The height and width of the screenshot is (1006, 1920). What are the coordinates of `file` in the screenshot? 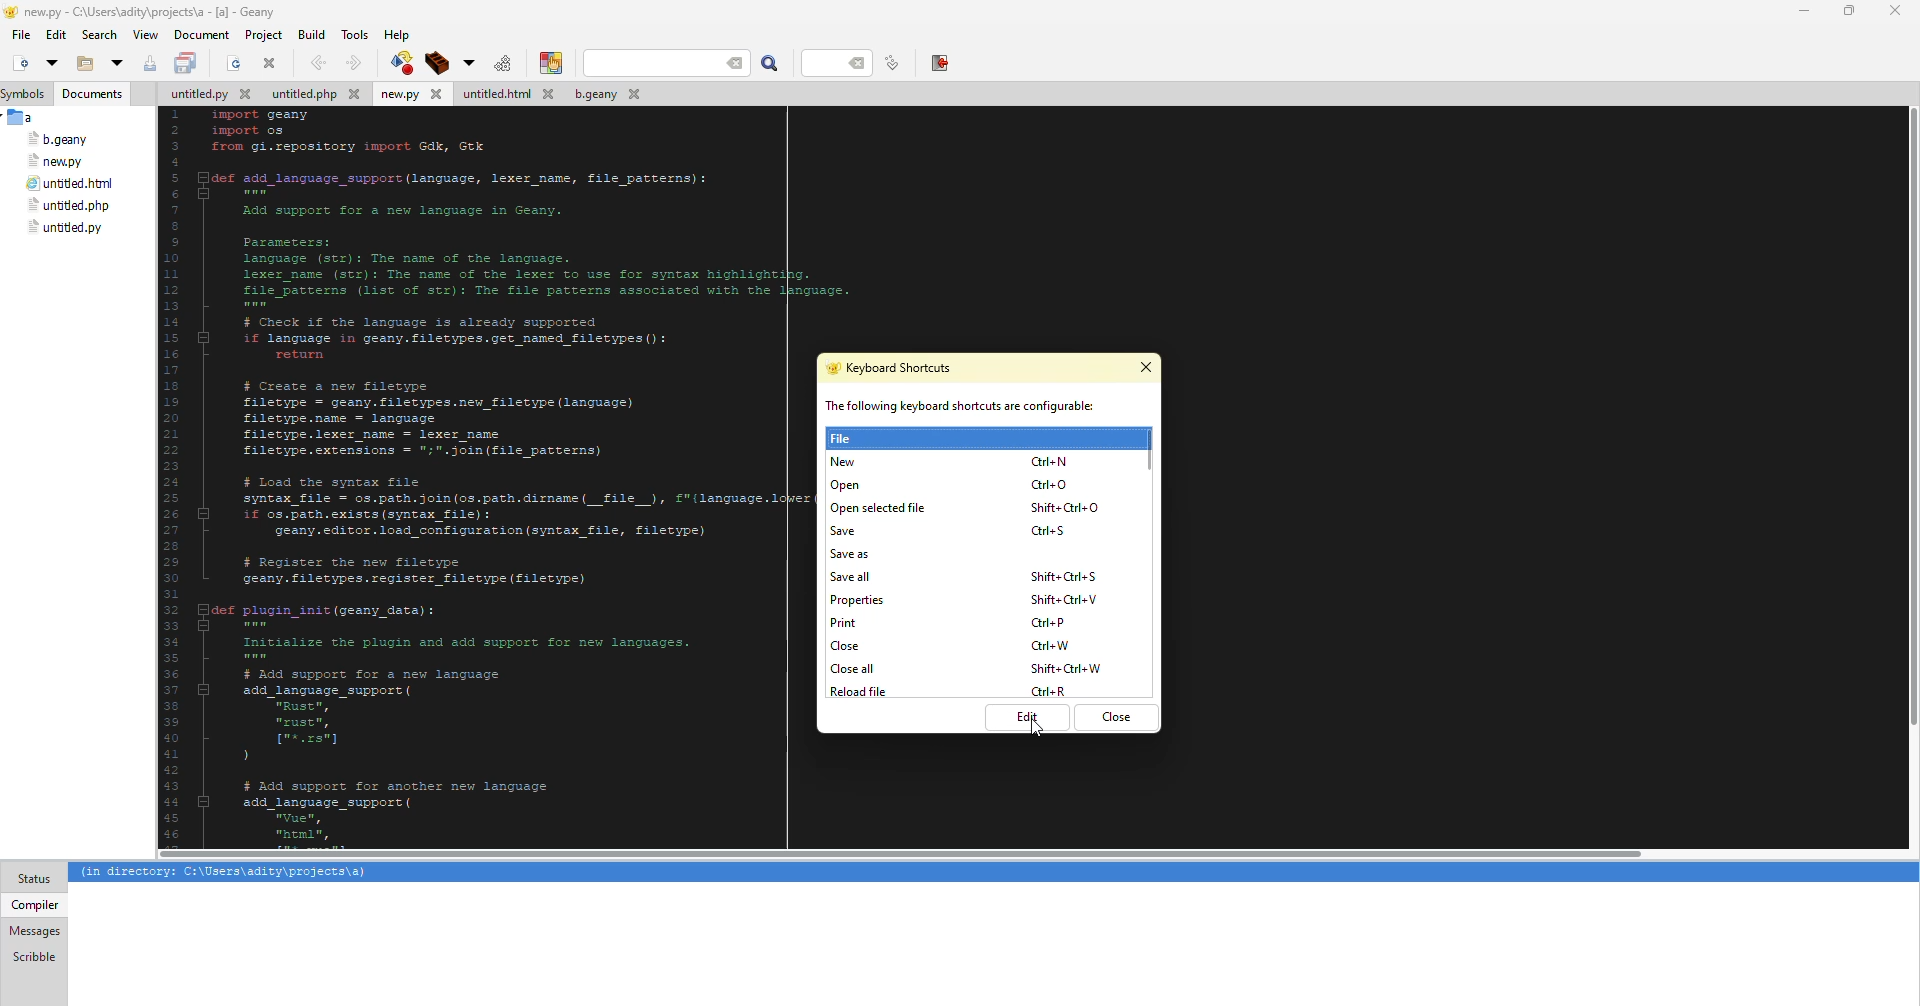 It's located at (67, 206).